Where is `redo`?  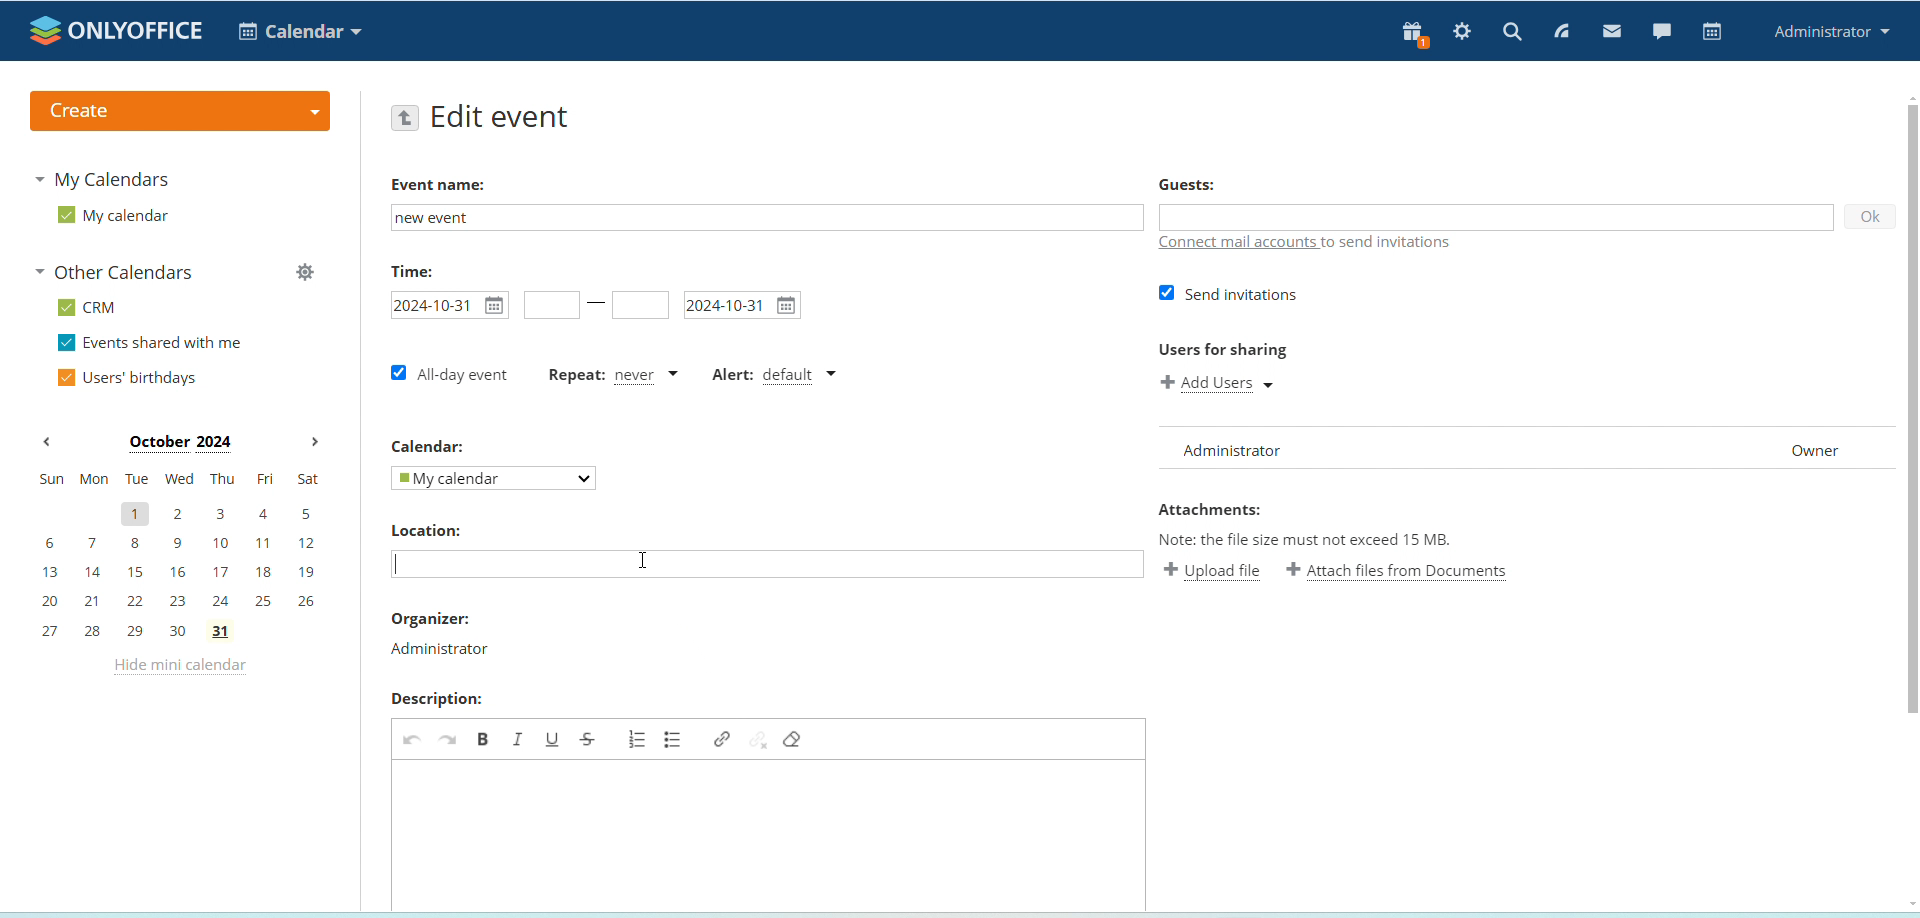
redo is located at coordinates (448, 738).